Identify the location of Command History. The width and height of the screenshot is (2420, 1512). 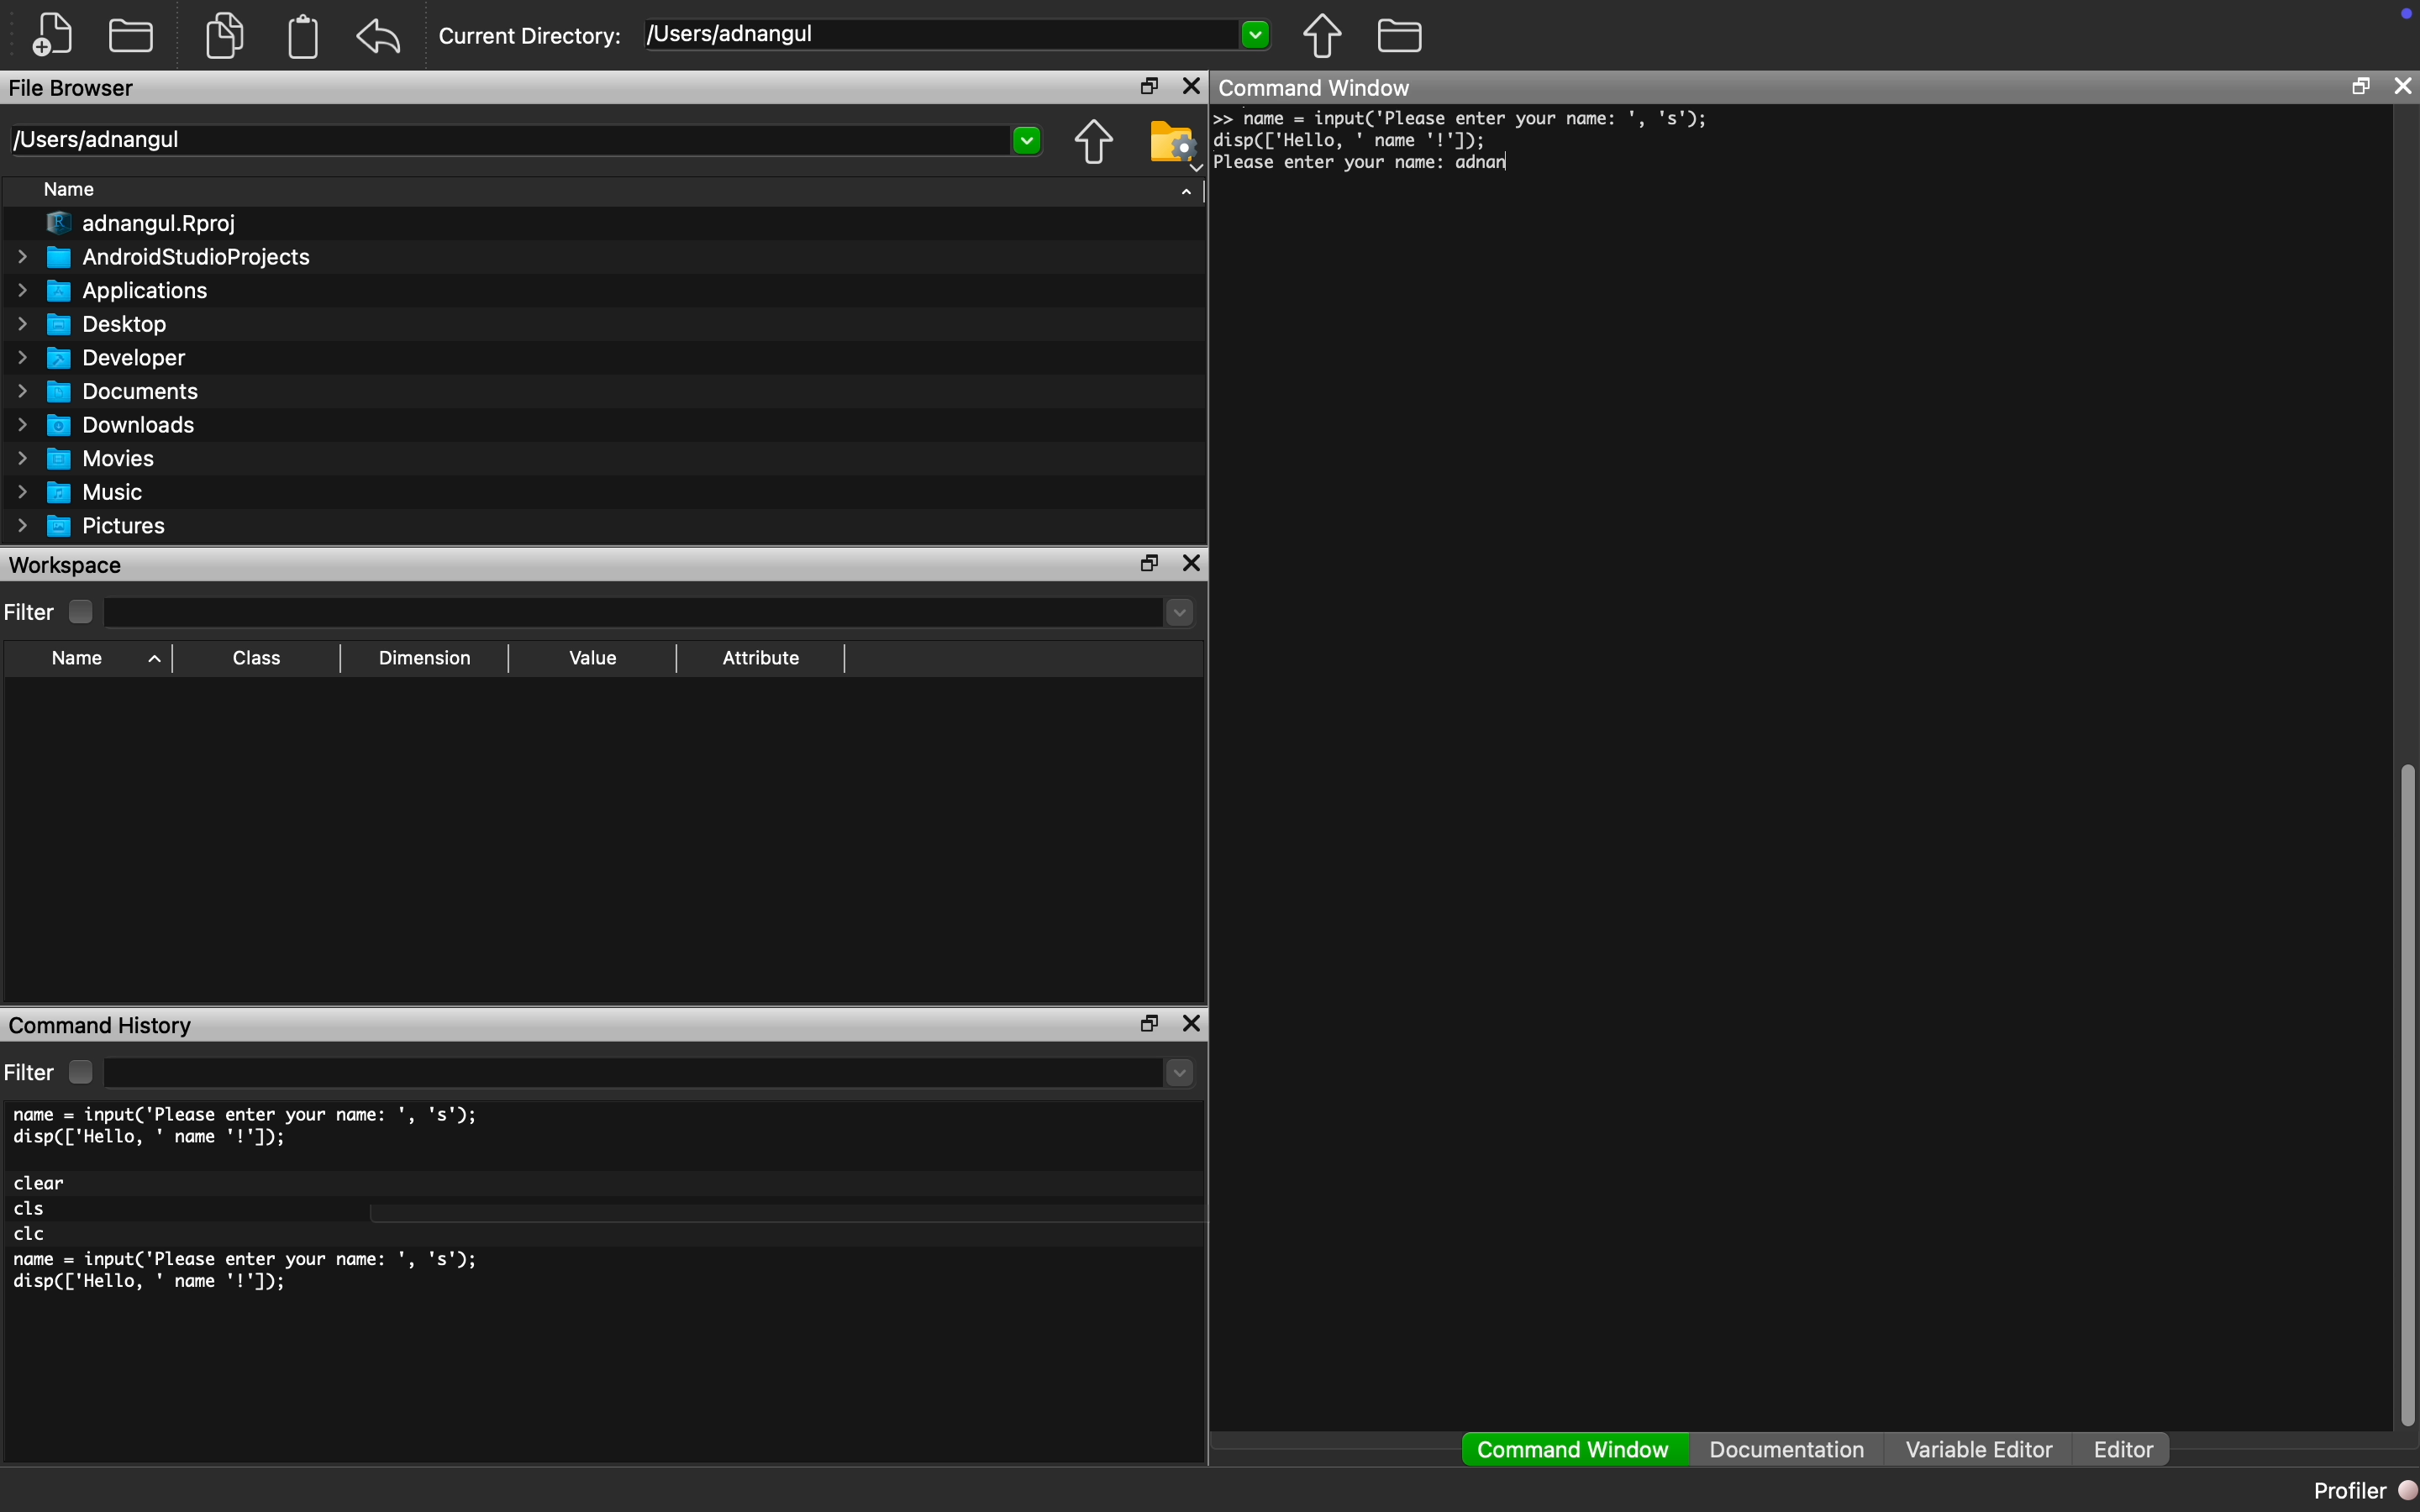
(101, 1028).